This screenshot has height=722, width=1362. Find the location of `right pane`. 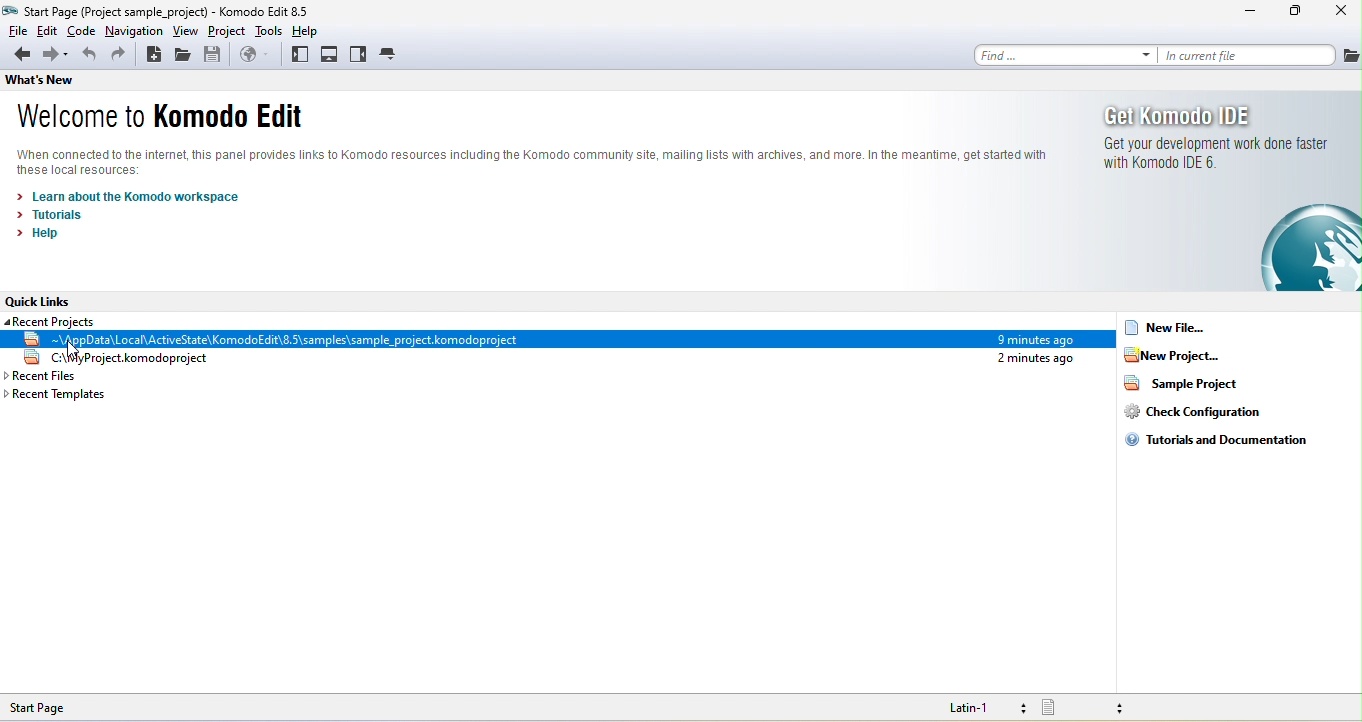

right pane is located at coordinates (361, 54).